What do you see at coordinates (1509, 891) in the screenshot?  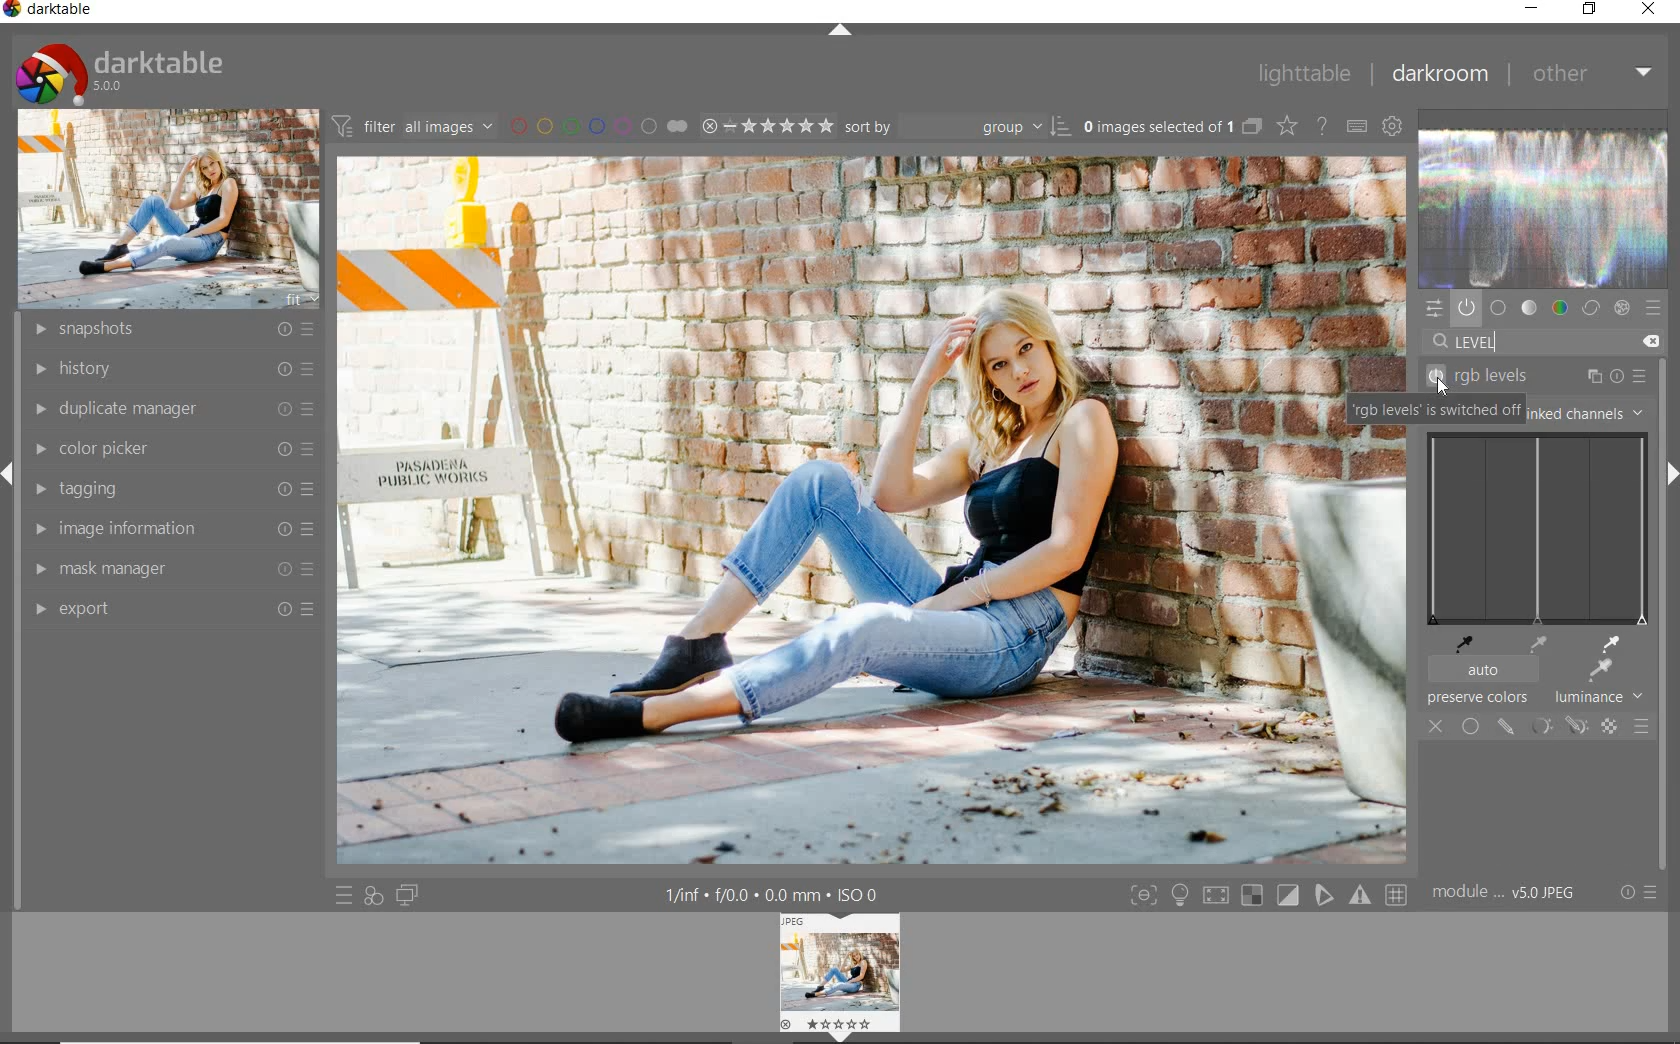 I see `module order` at bounding box center [1509, 891].